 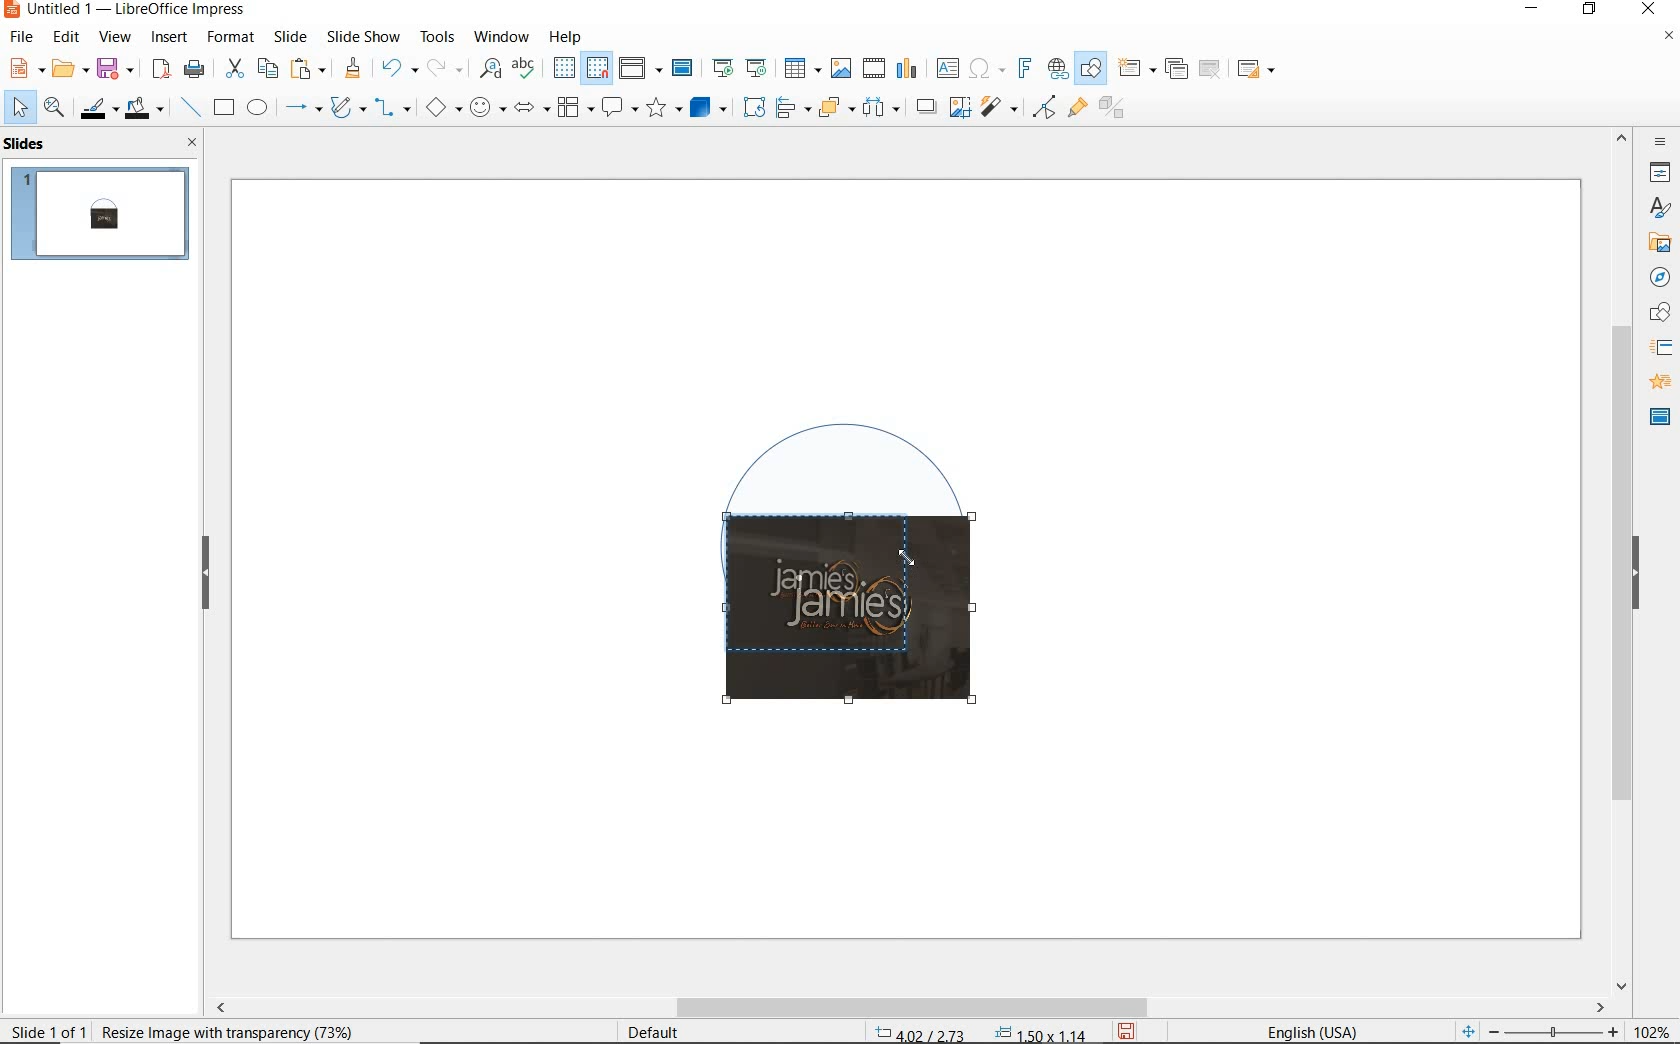 I want to click on callout shapes, so click(x=616, y=109).